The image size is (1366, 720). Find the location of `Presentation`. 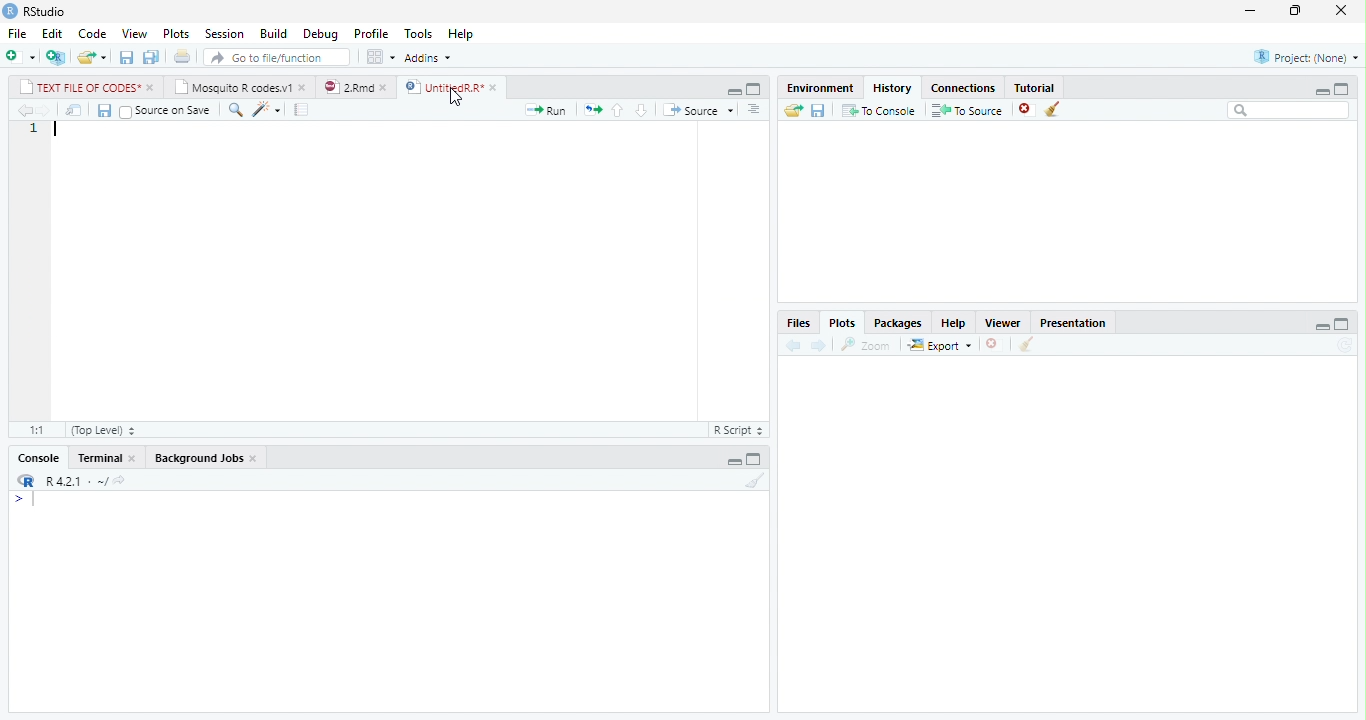

Presentation is located at coordinates (1072, 322).